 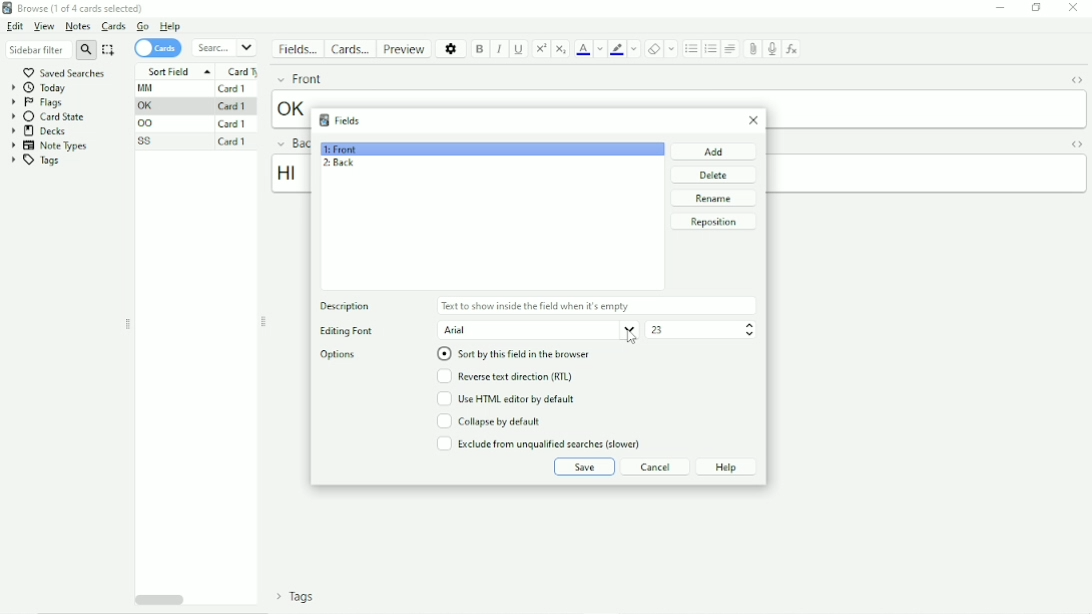 I want to click on Tags, so click(x=41, y=161).